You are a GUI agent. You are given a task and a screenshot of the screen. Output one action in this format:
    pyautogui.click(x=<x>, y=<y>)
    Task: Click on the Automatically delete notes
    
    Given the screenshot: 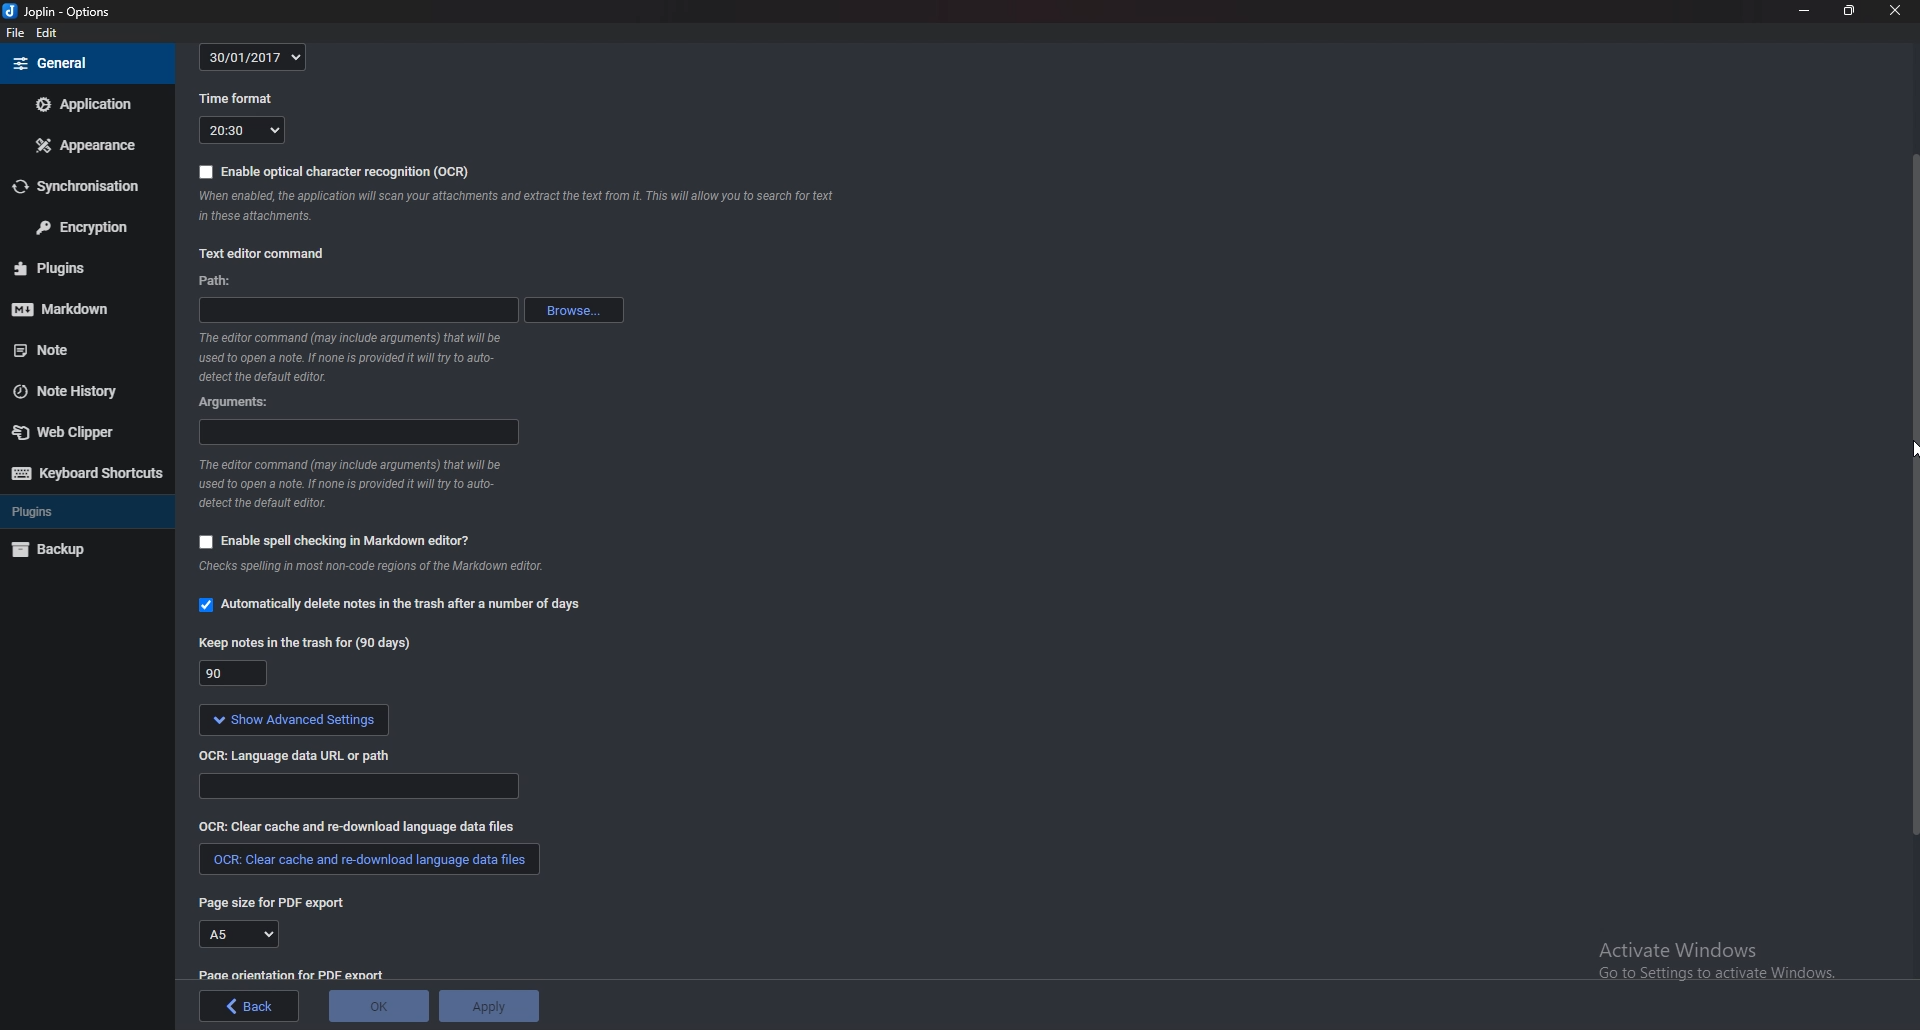 What is the action you would take?
    pyautogui.click(x=398, y=607)
    